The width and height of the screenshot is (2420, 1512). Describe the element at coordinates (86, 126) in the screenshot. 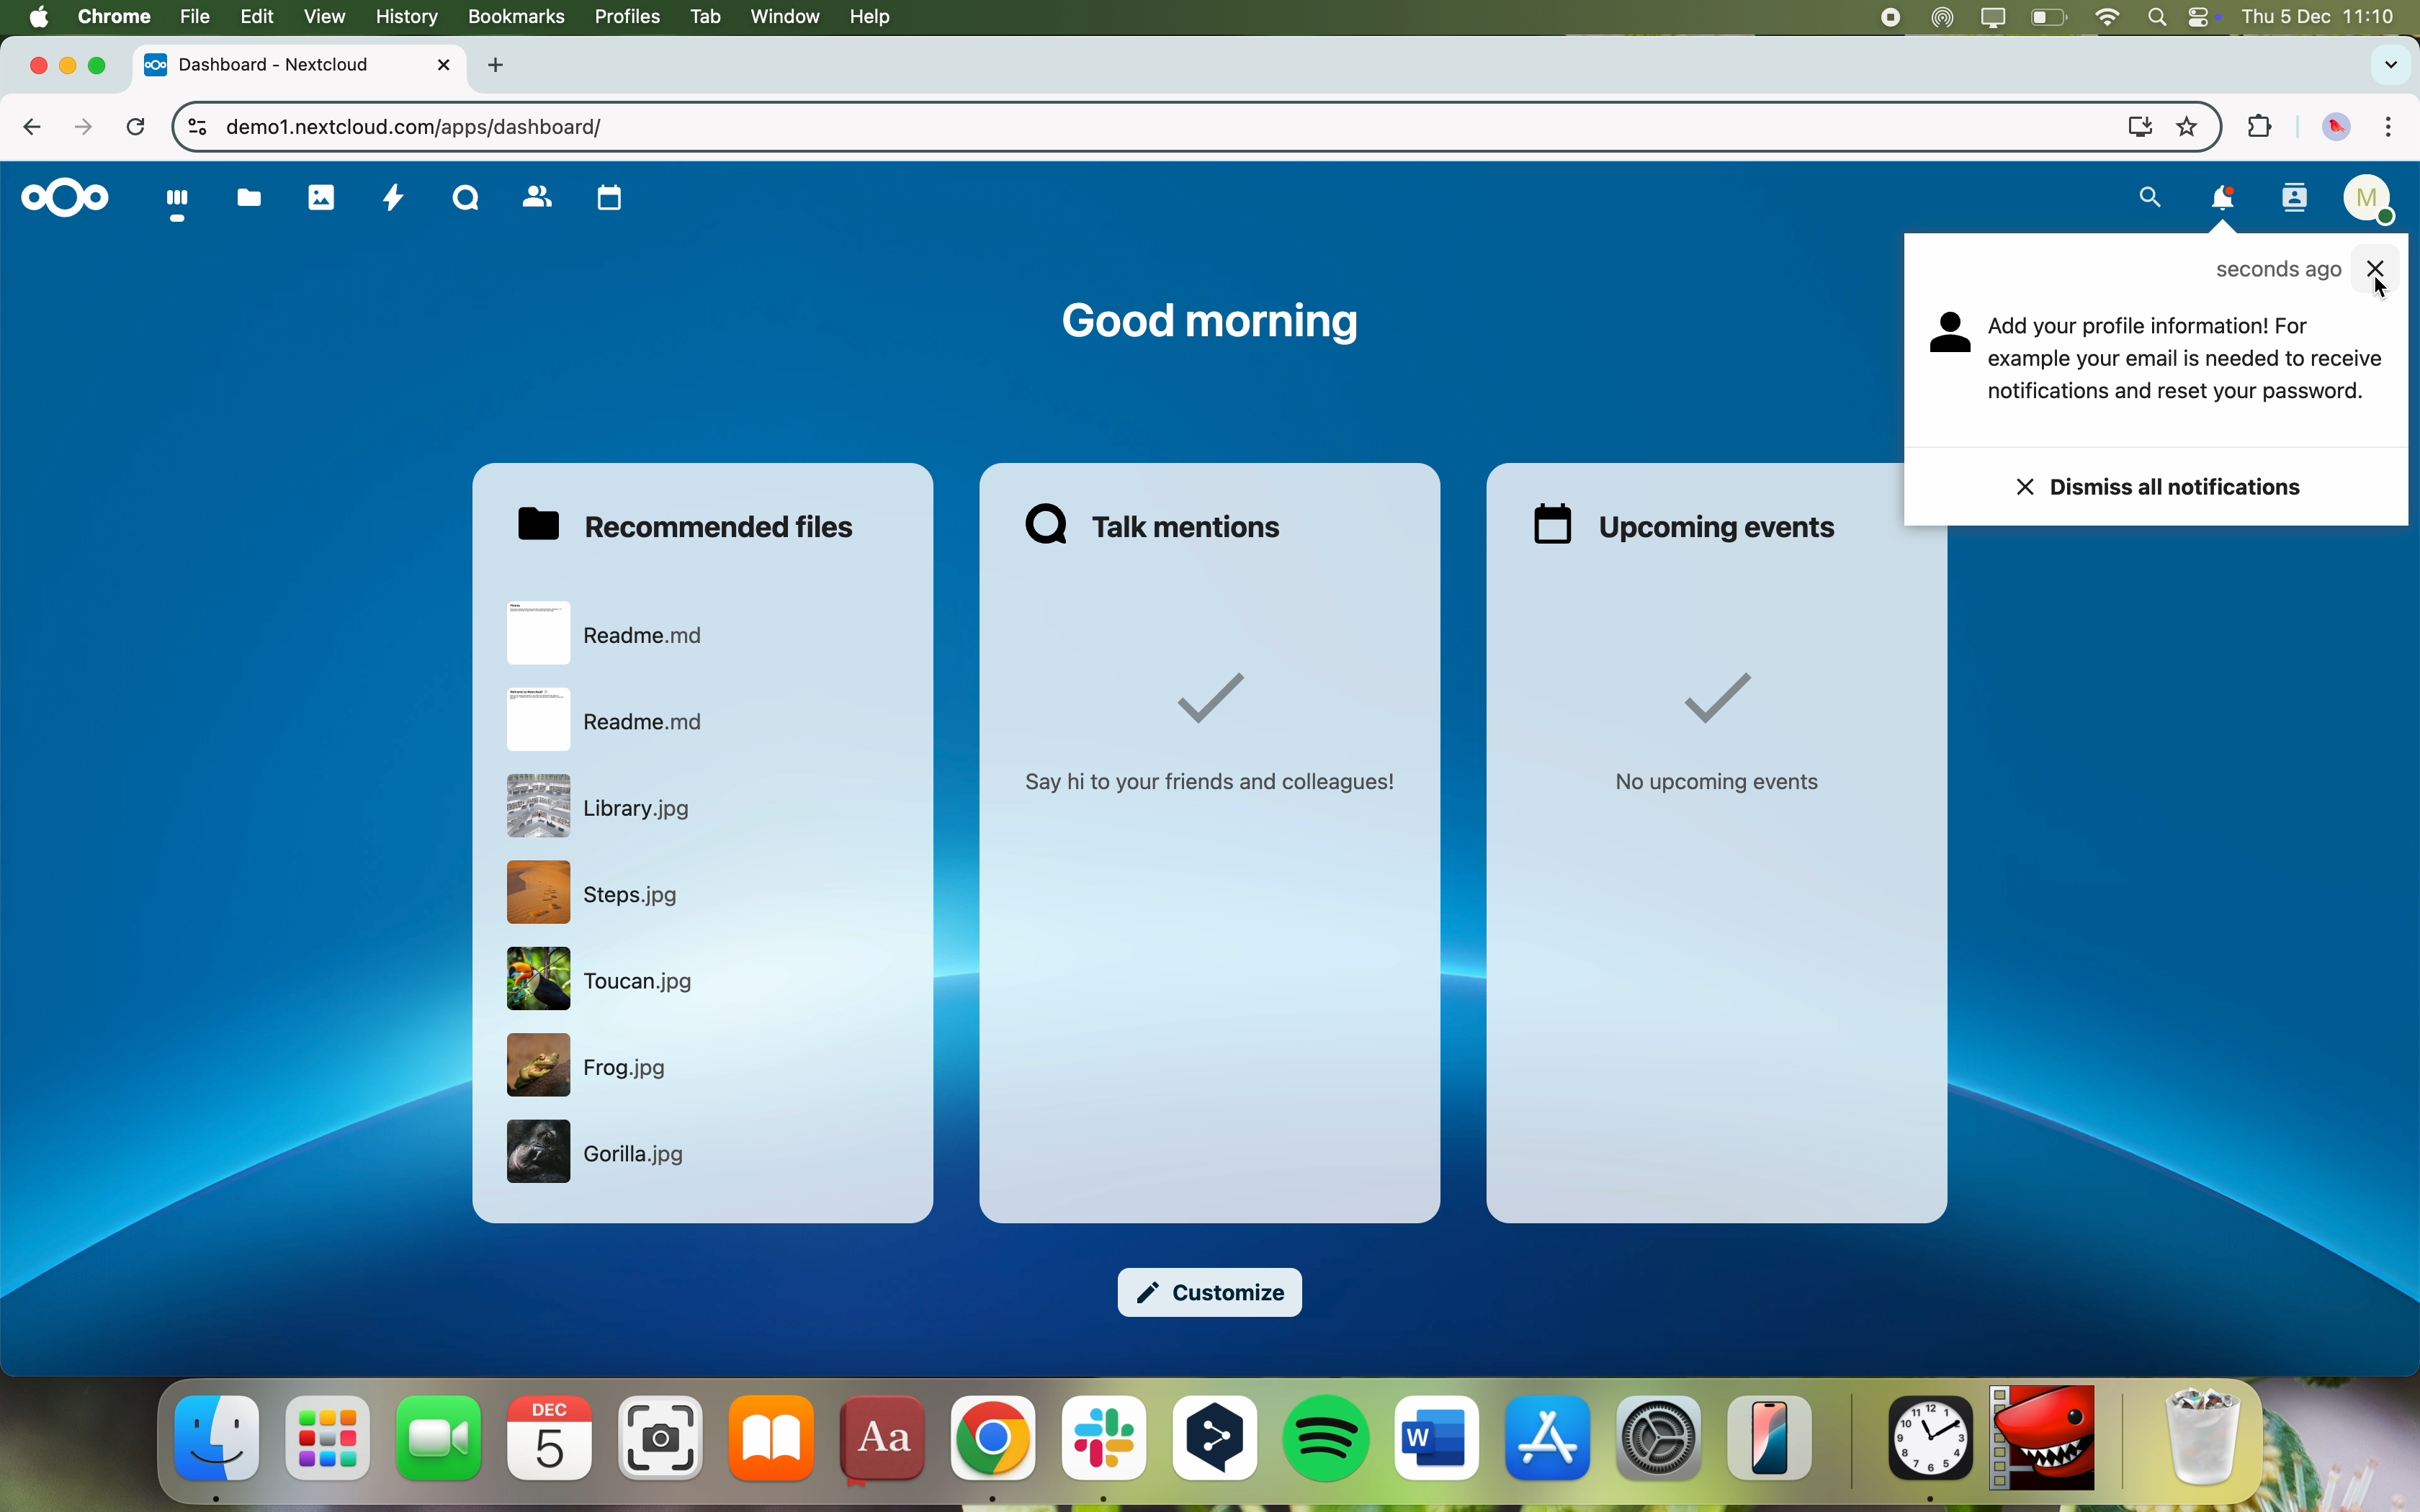

I see `navigate foward` at that location.